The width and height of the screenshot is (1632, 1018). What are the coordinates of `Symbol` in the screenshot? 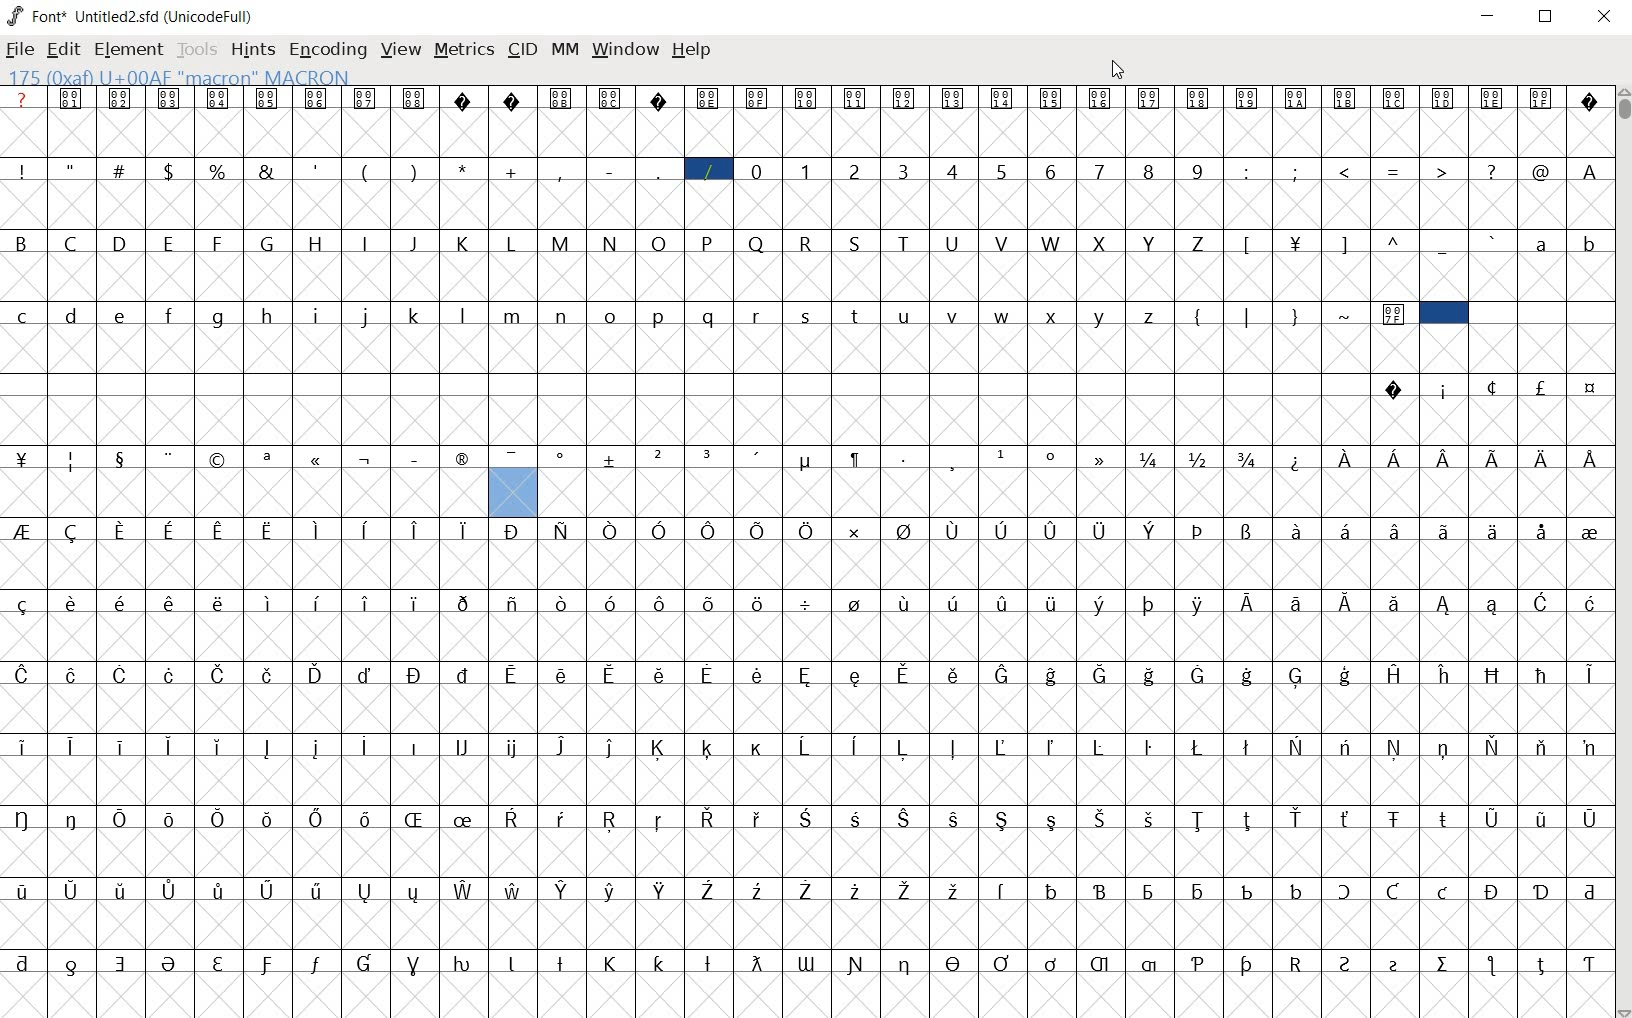 It's located at (1590, 817).